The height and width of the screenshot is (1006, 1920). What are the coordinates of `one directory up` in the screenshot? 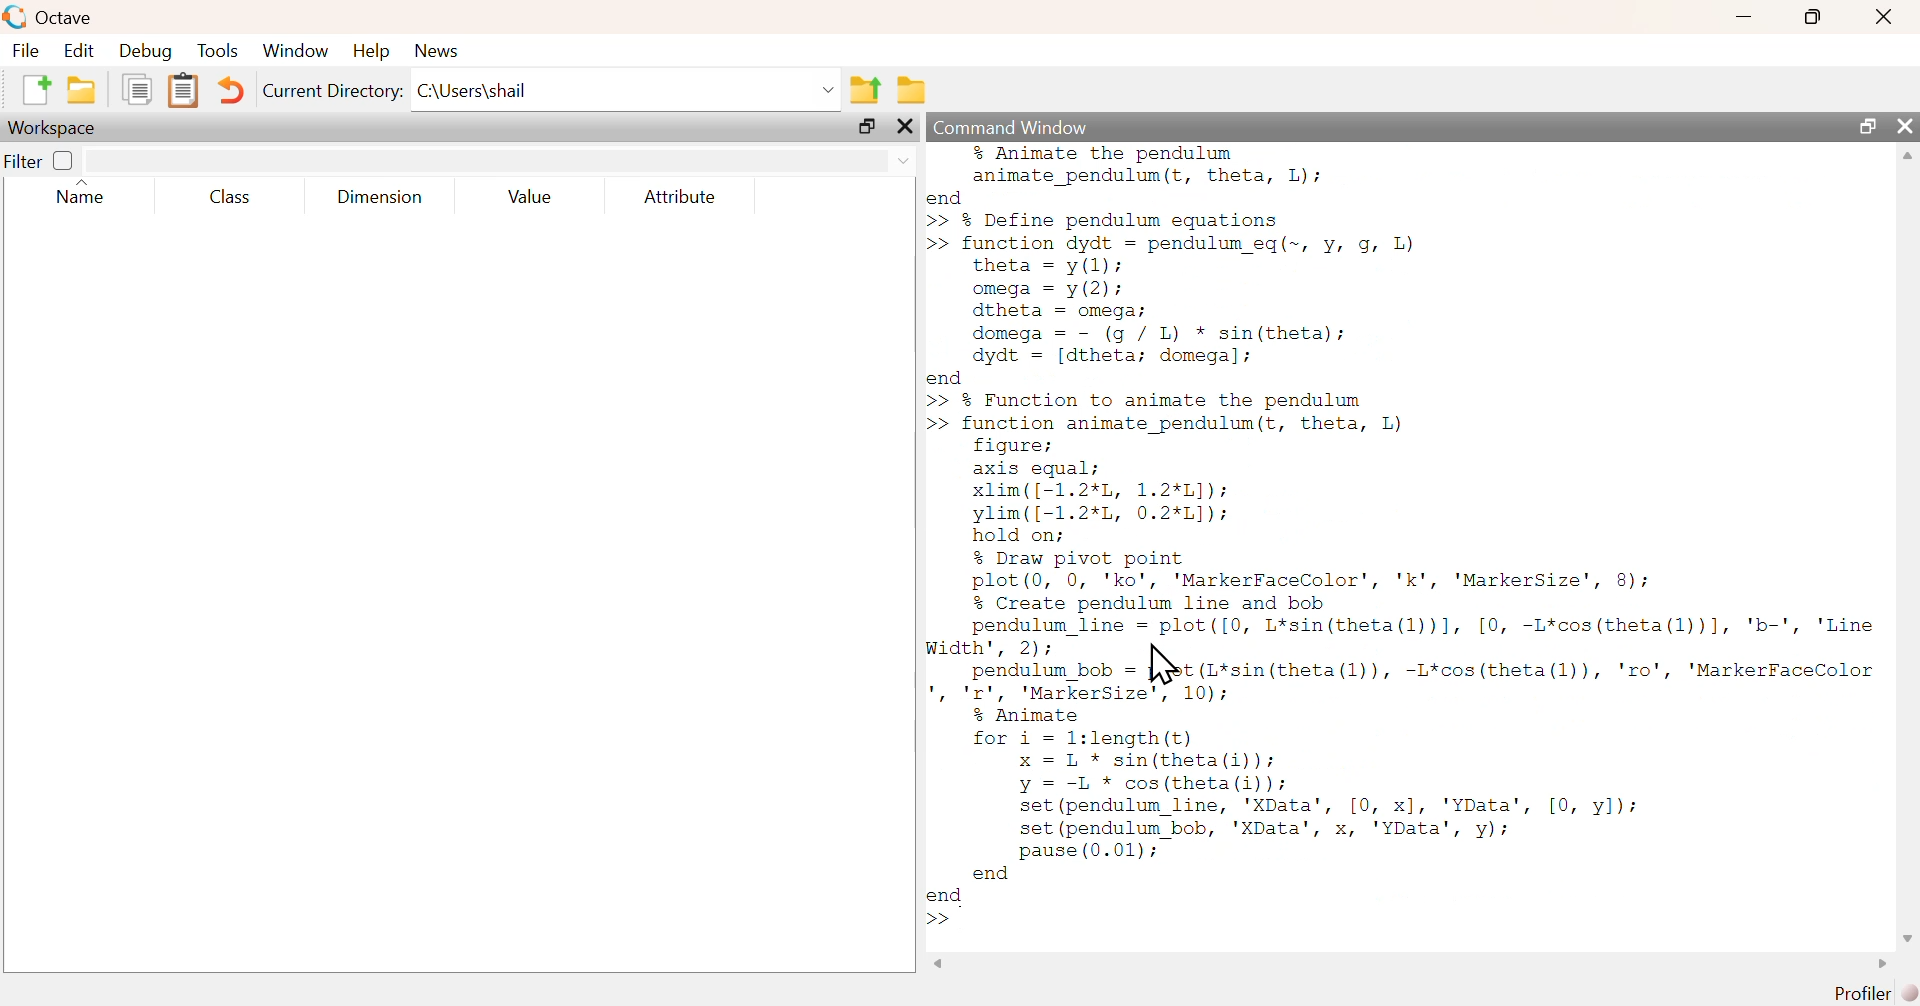 It's located at (867, 88).